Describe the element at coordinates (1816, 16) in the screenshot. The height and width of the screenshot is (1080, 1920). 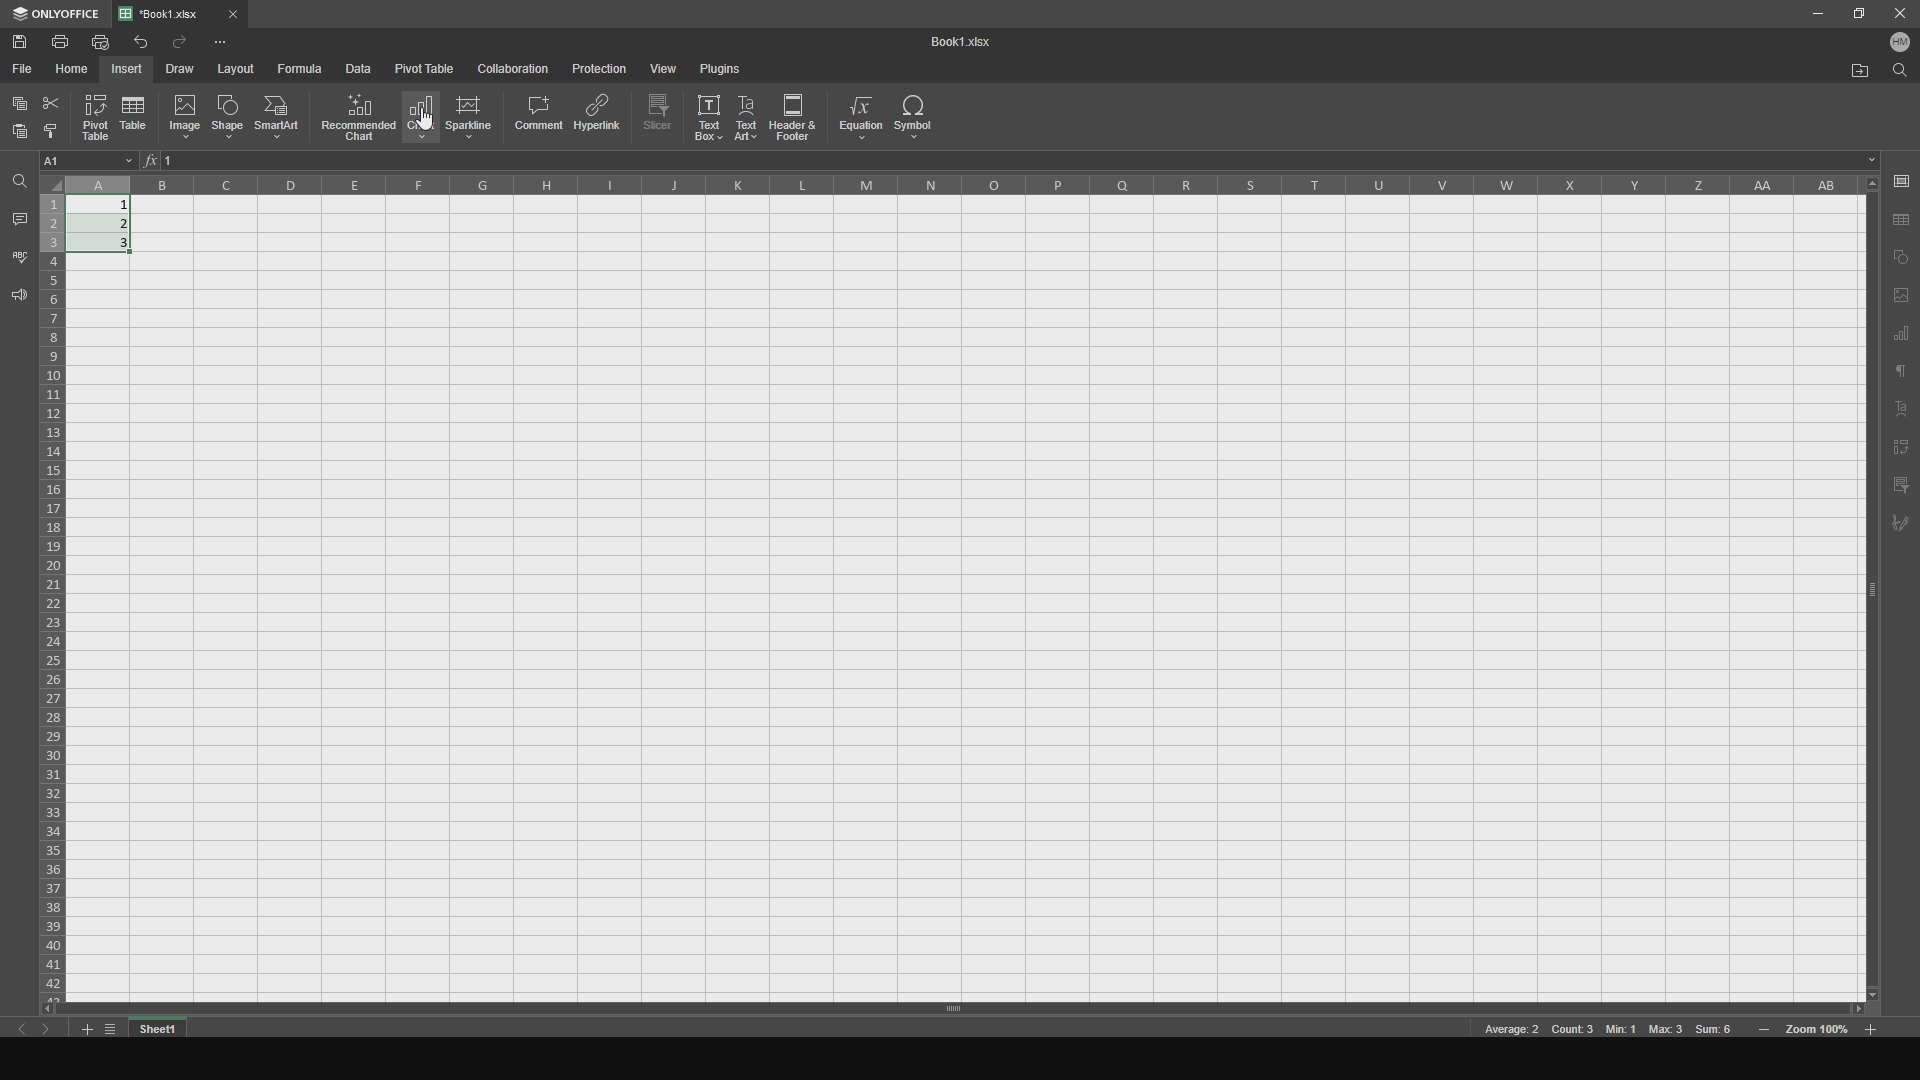
I see `minimize` at that location.